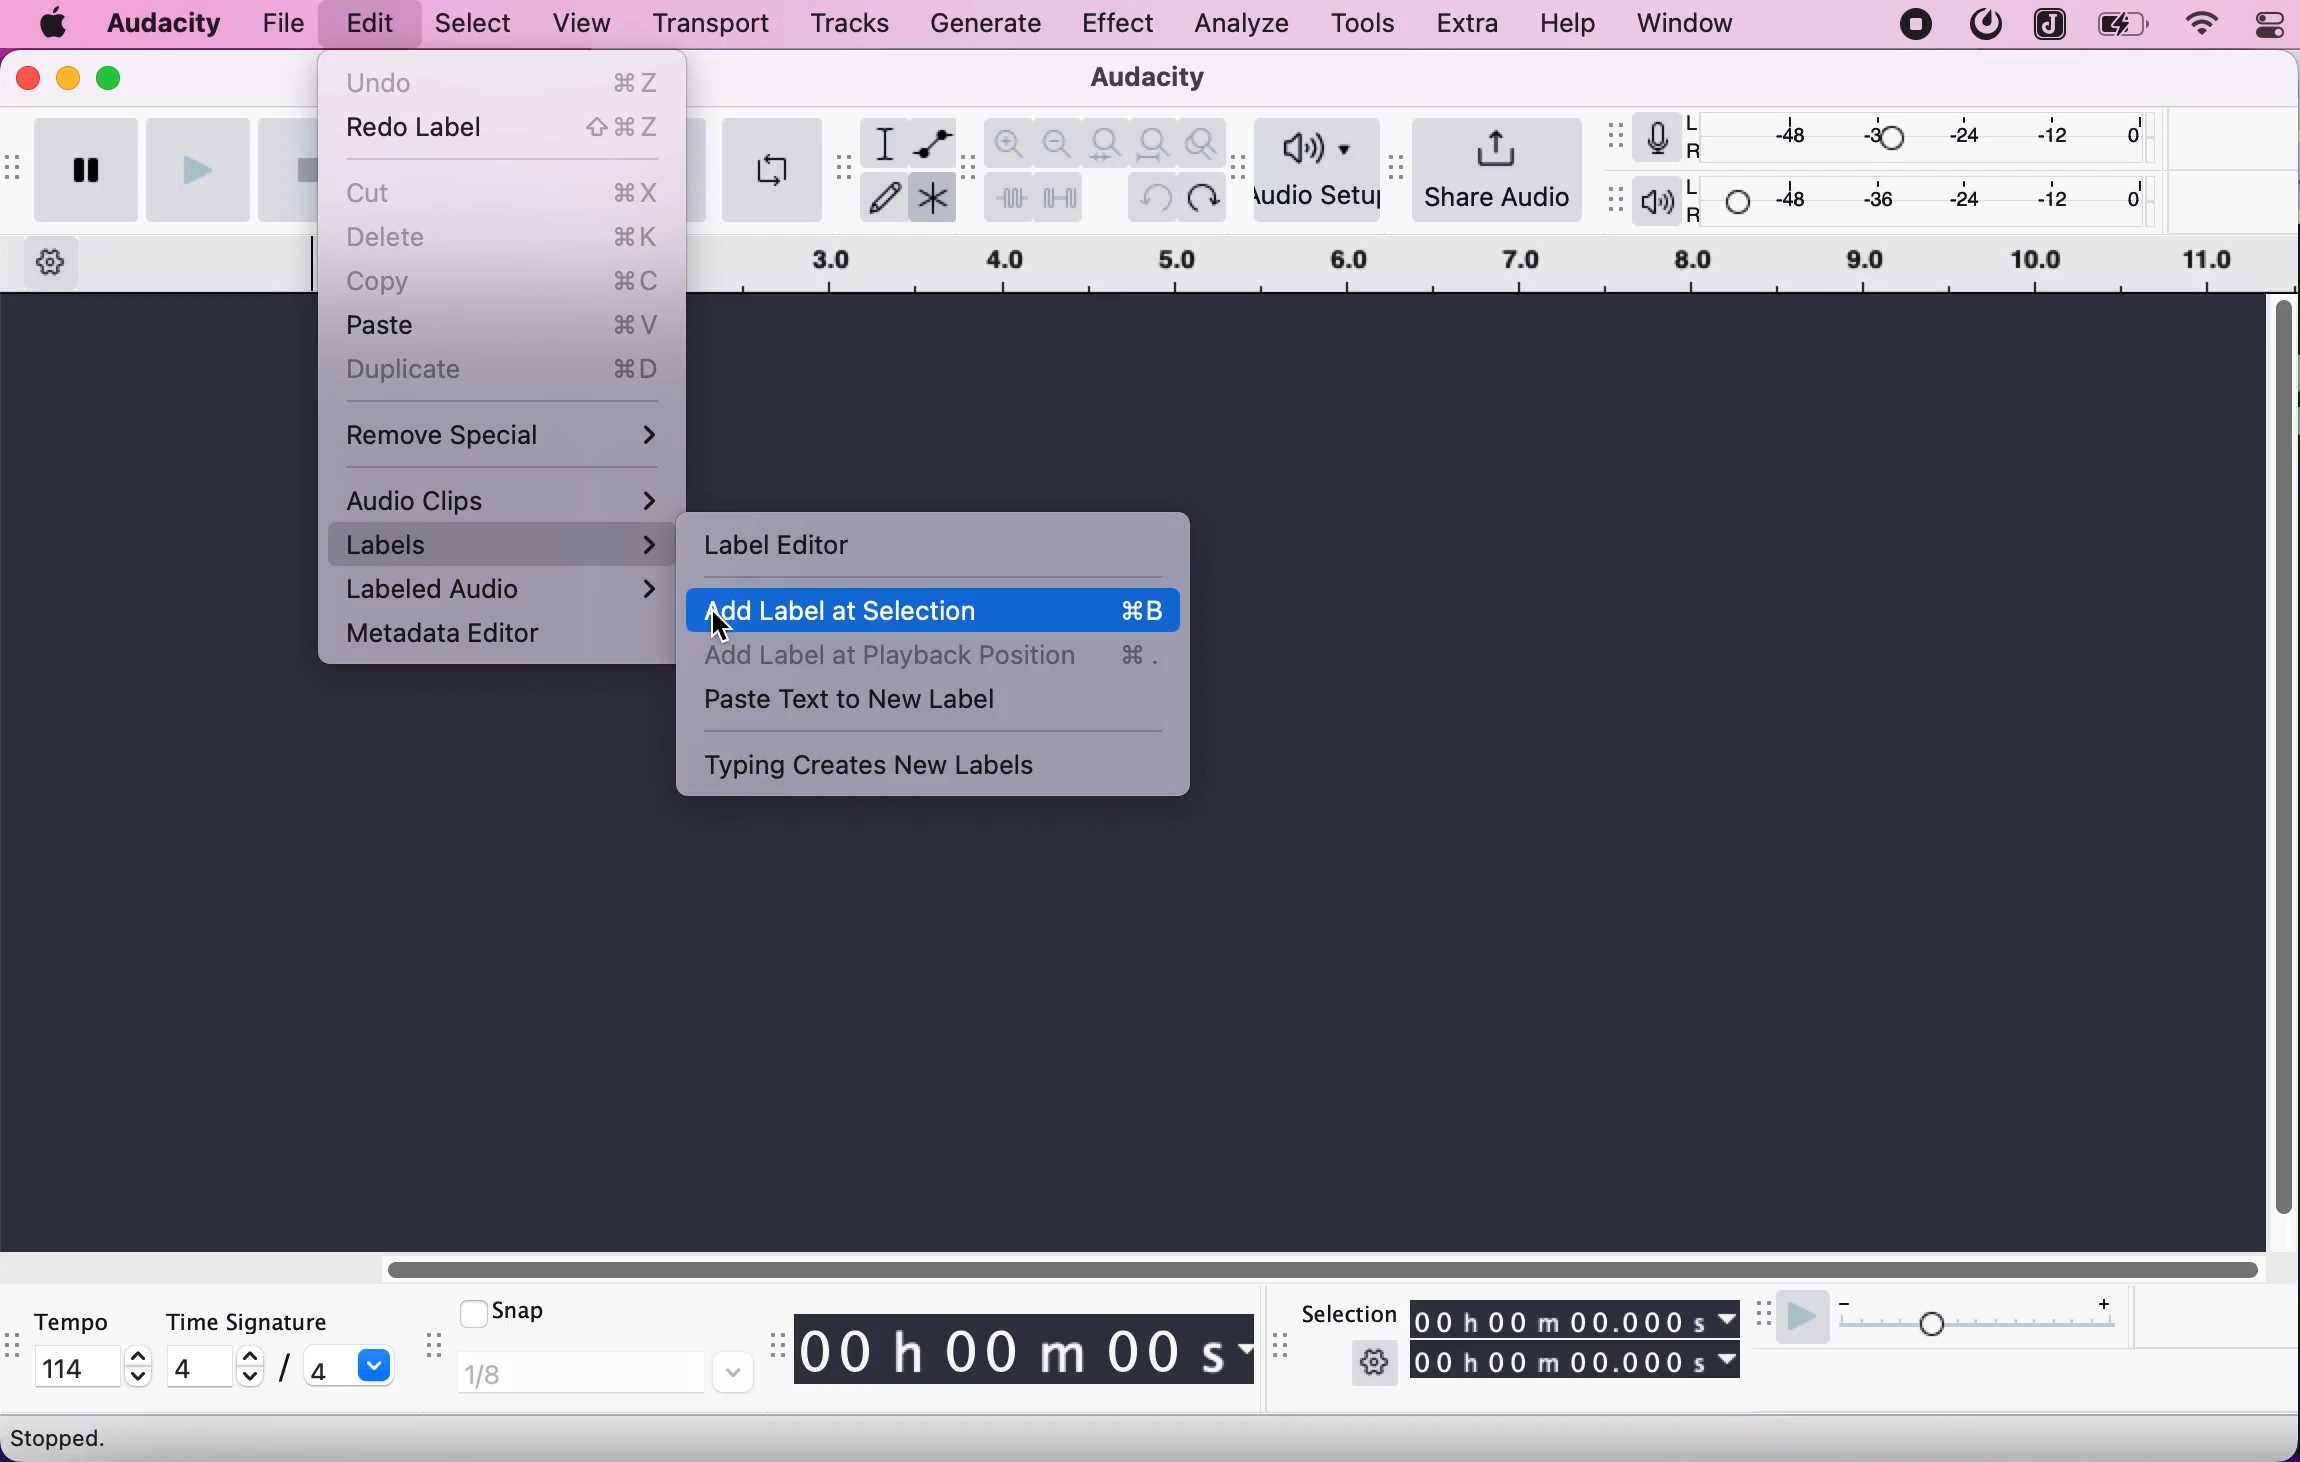 Image resolution: width=2300 pixels, height=1462 pixels. What do you see at coordinates (1571, 25) in the screenshot?
I see `help` at bounding box center [1571, 25].